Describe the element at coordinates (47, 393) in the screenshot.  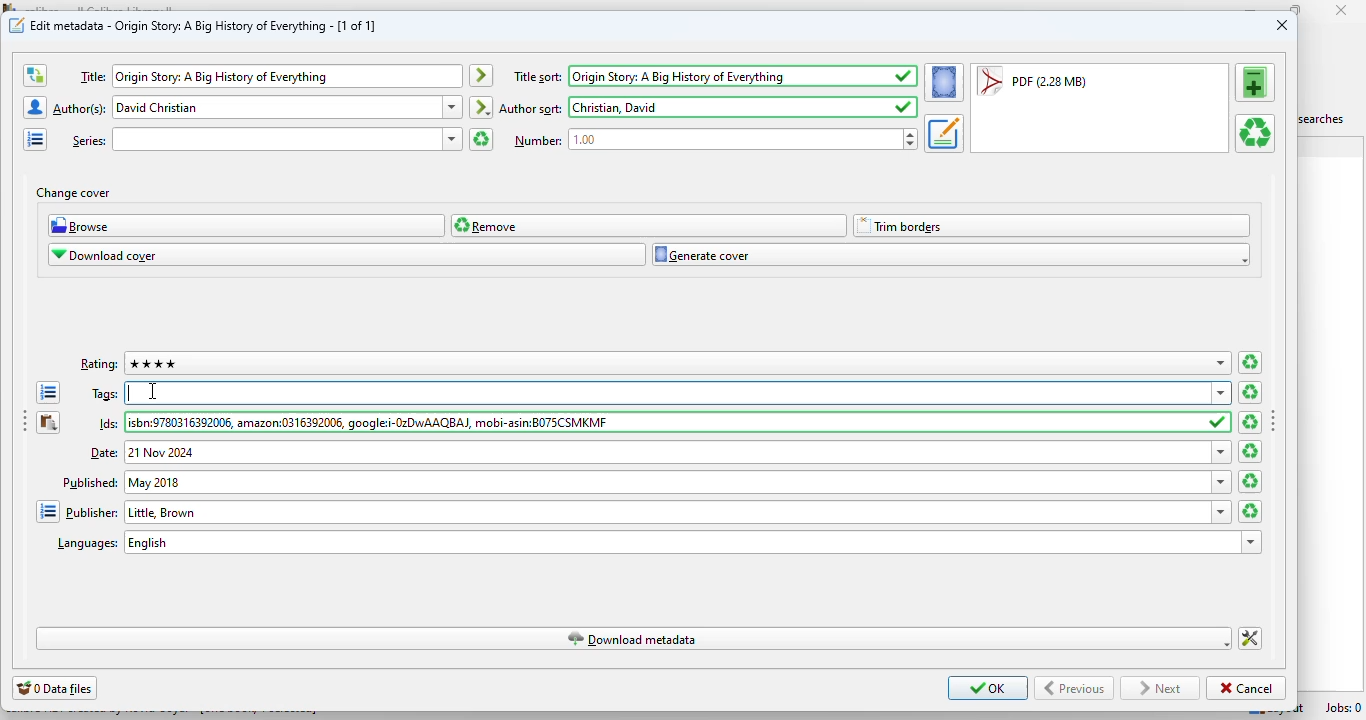
I see `open the tag editor` at that location.